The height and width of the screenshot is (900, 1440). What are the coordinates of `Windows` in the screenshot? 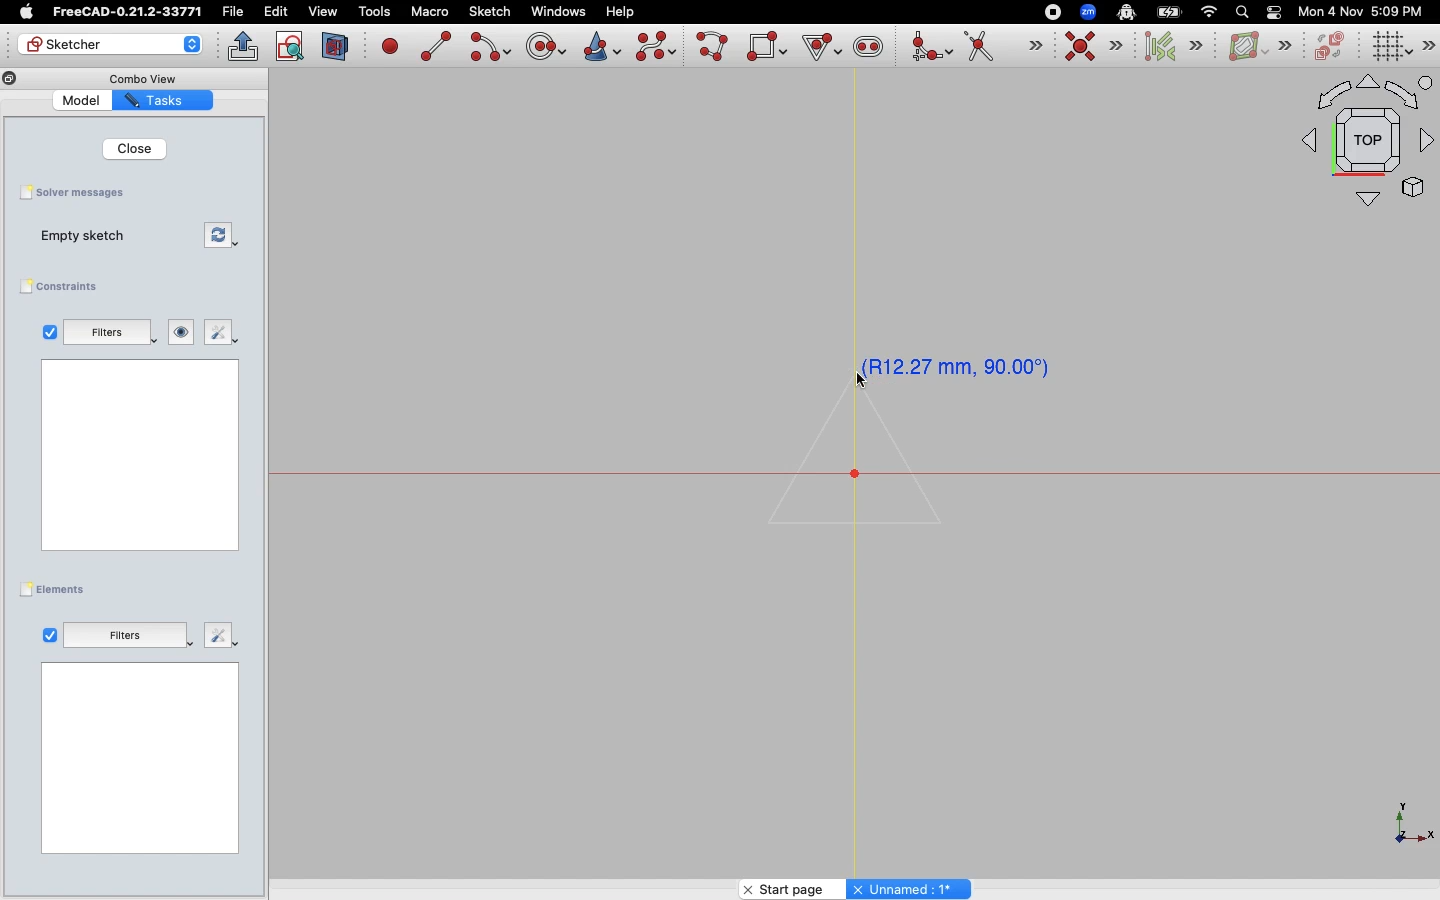 It's located at (558, 12).